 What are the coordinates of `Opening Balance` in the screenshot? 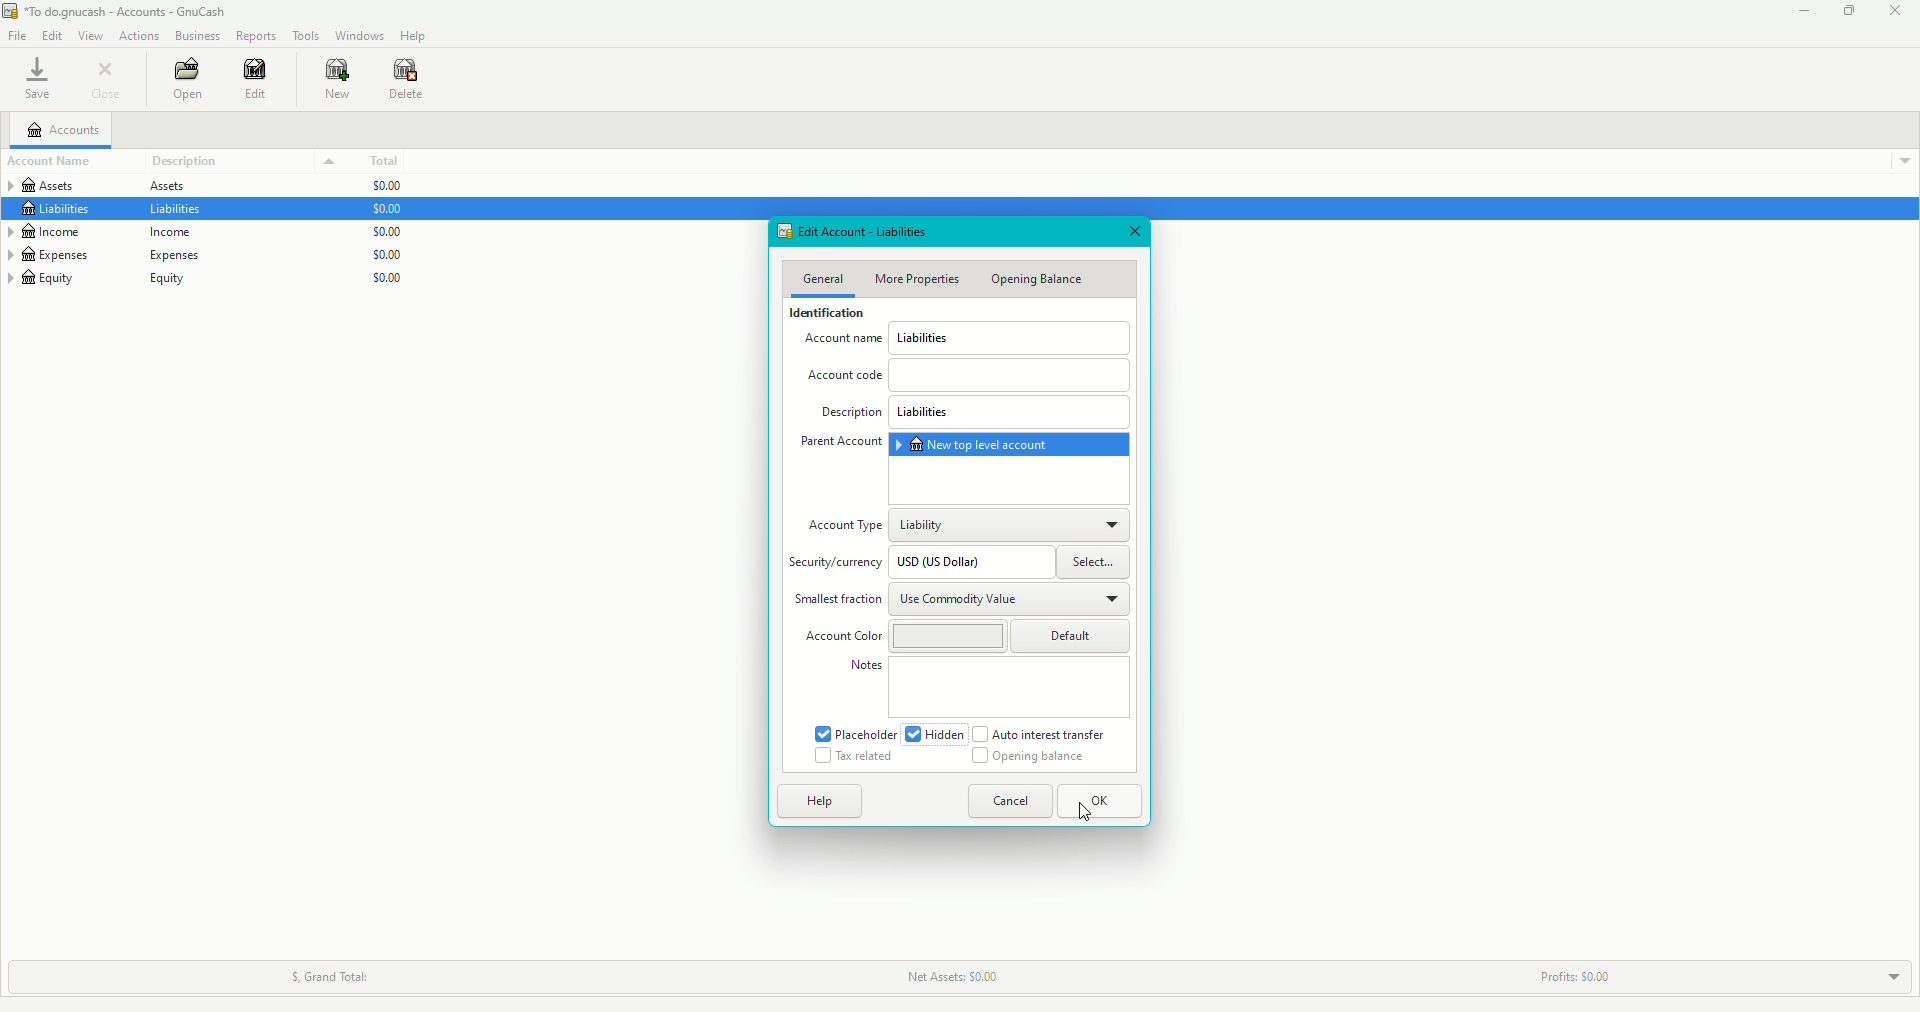 It's located at (1036, 761).